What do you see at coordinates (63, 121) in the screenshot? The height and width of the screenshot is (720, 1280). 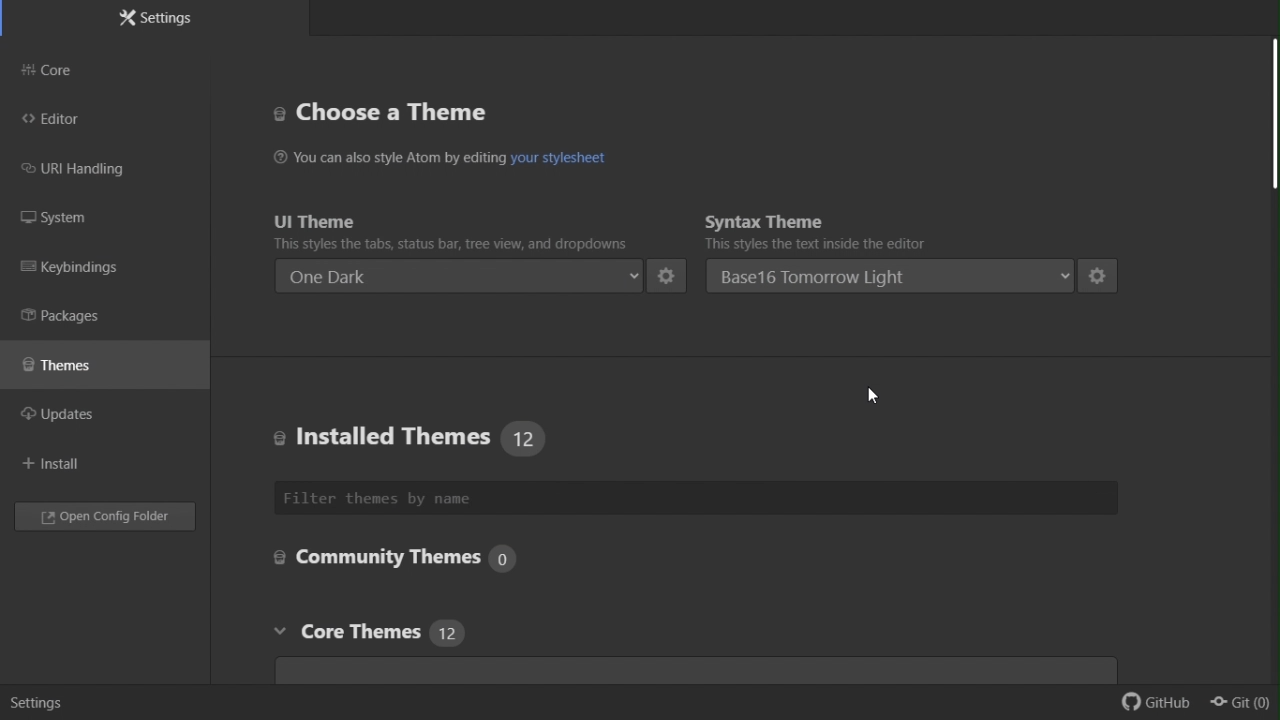 I see `Editor` at bounding box center [63, 121].